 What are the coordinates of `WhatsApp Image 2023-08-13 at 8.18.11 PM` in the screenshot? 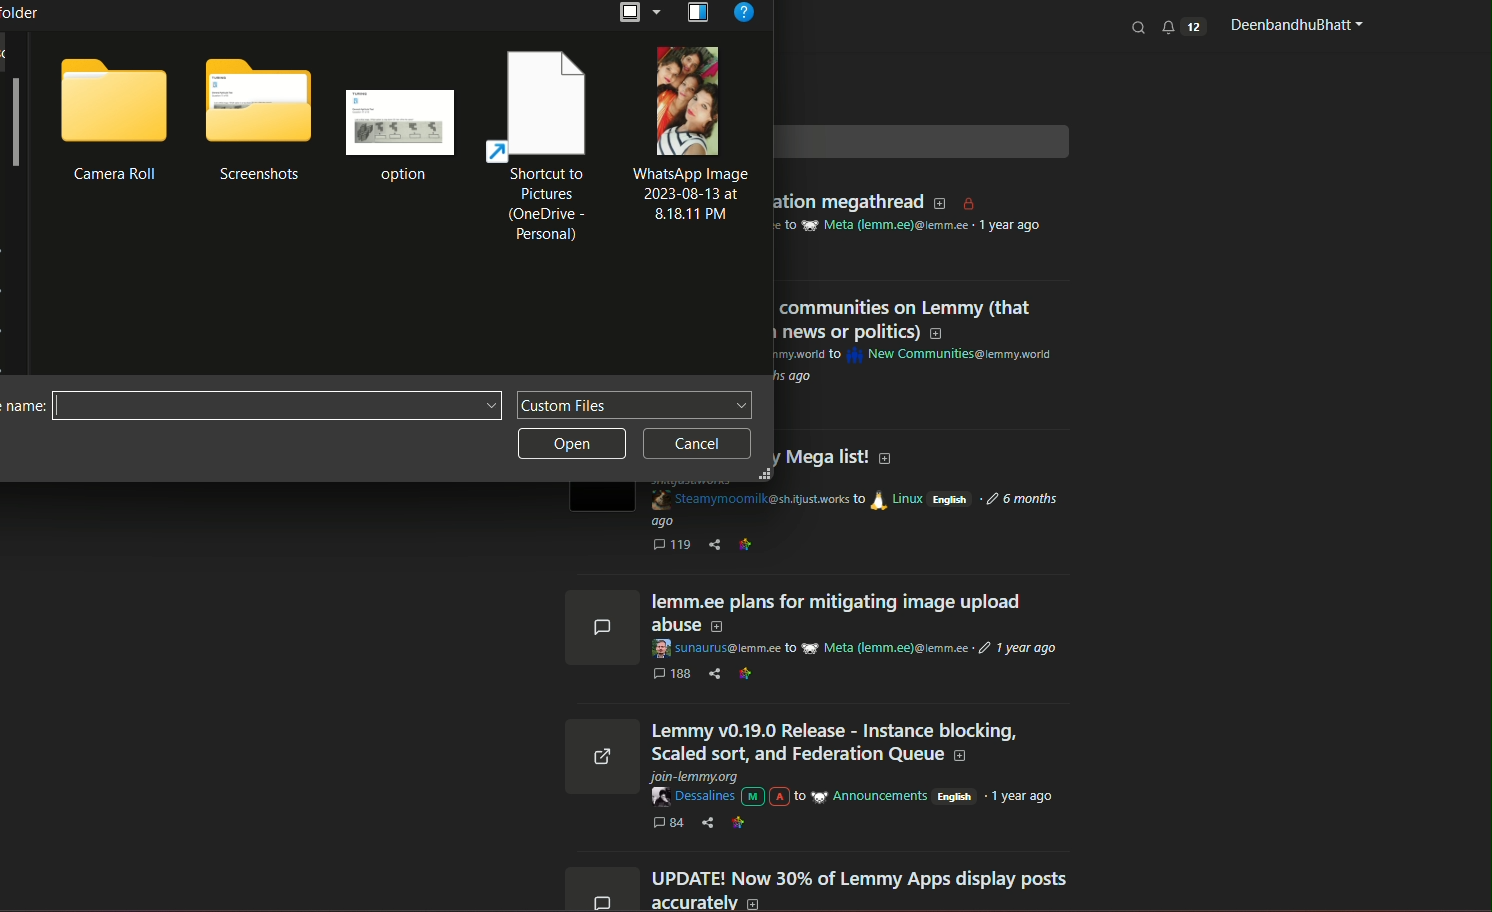 It's located at (687, 195).